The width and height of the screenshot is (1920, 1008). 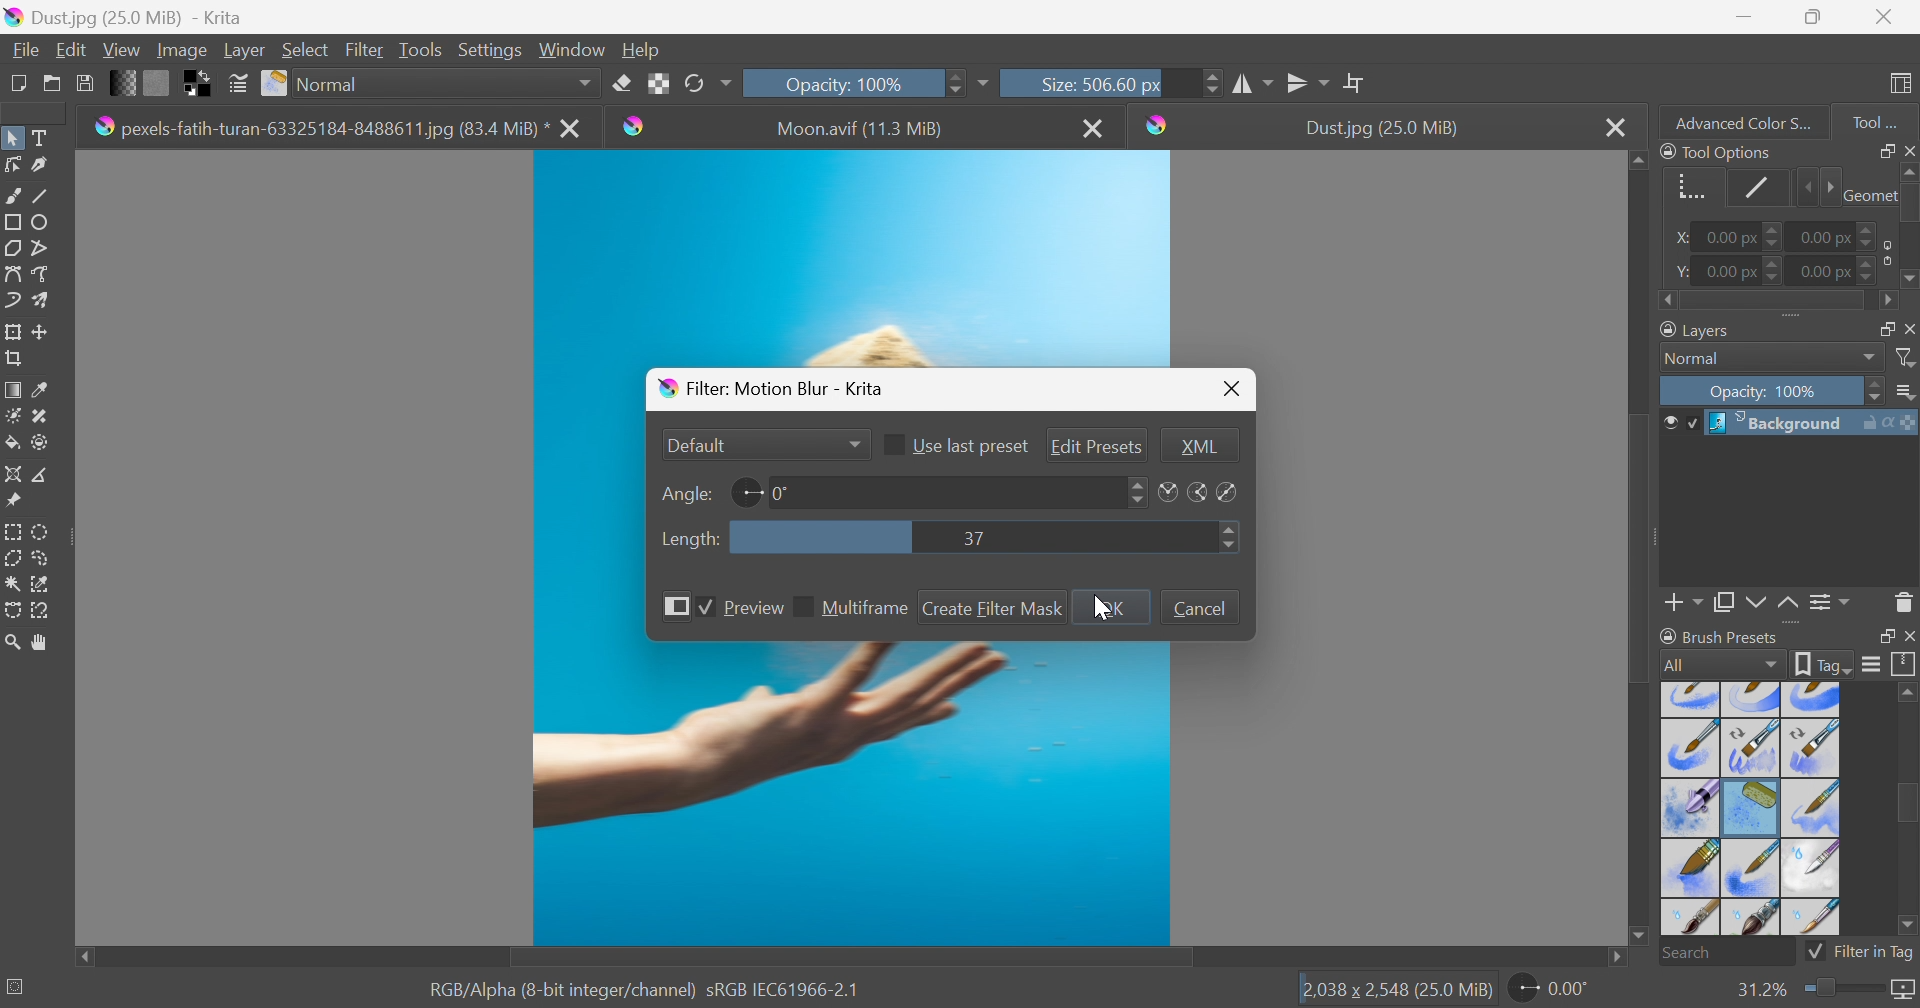 What do you see at coordinates (12, 499) in the screenshot?
I see `Reference images tool` at bounding box center [12, 499].